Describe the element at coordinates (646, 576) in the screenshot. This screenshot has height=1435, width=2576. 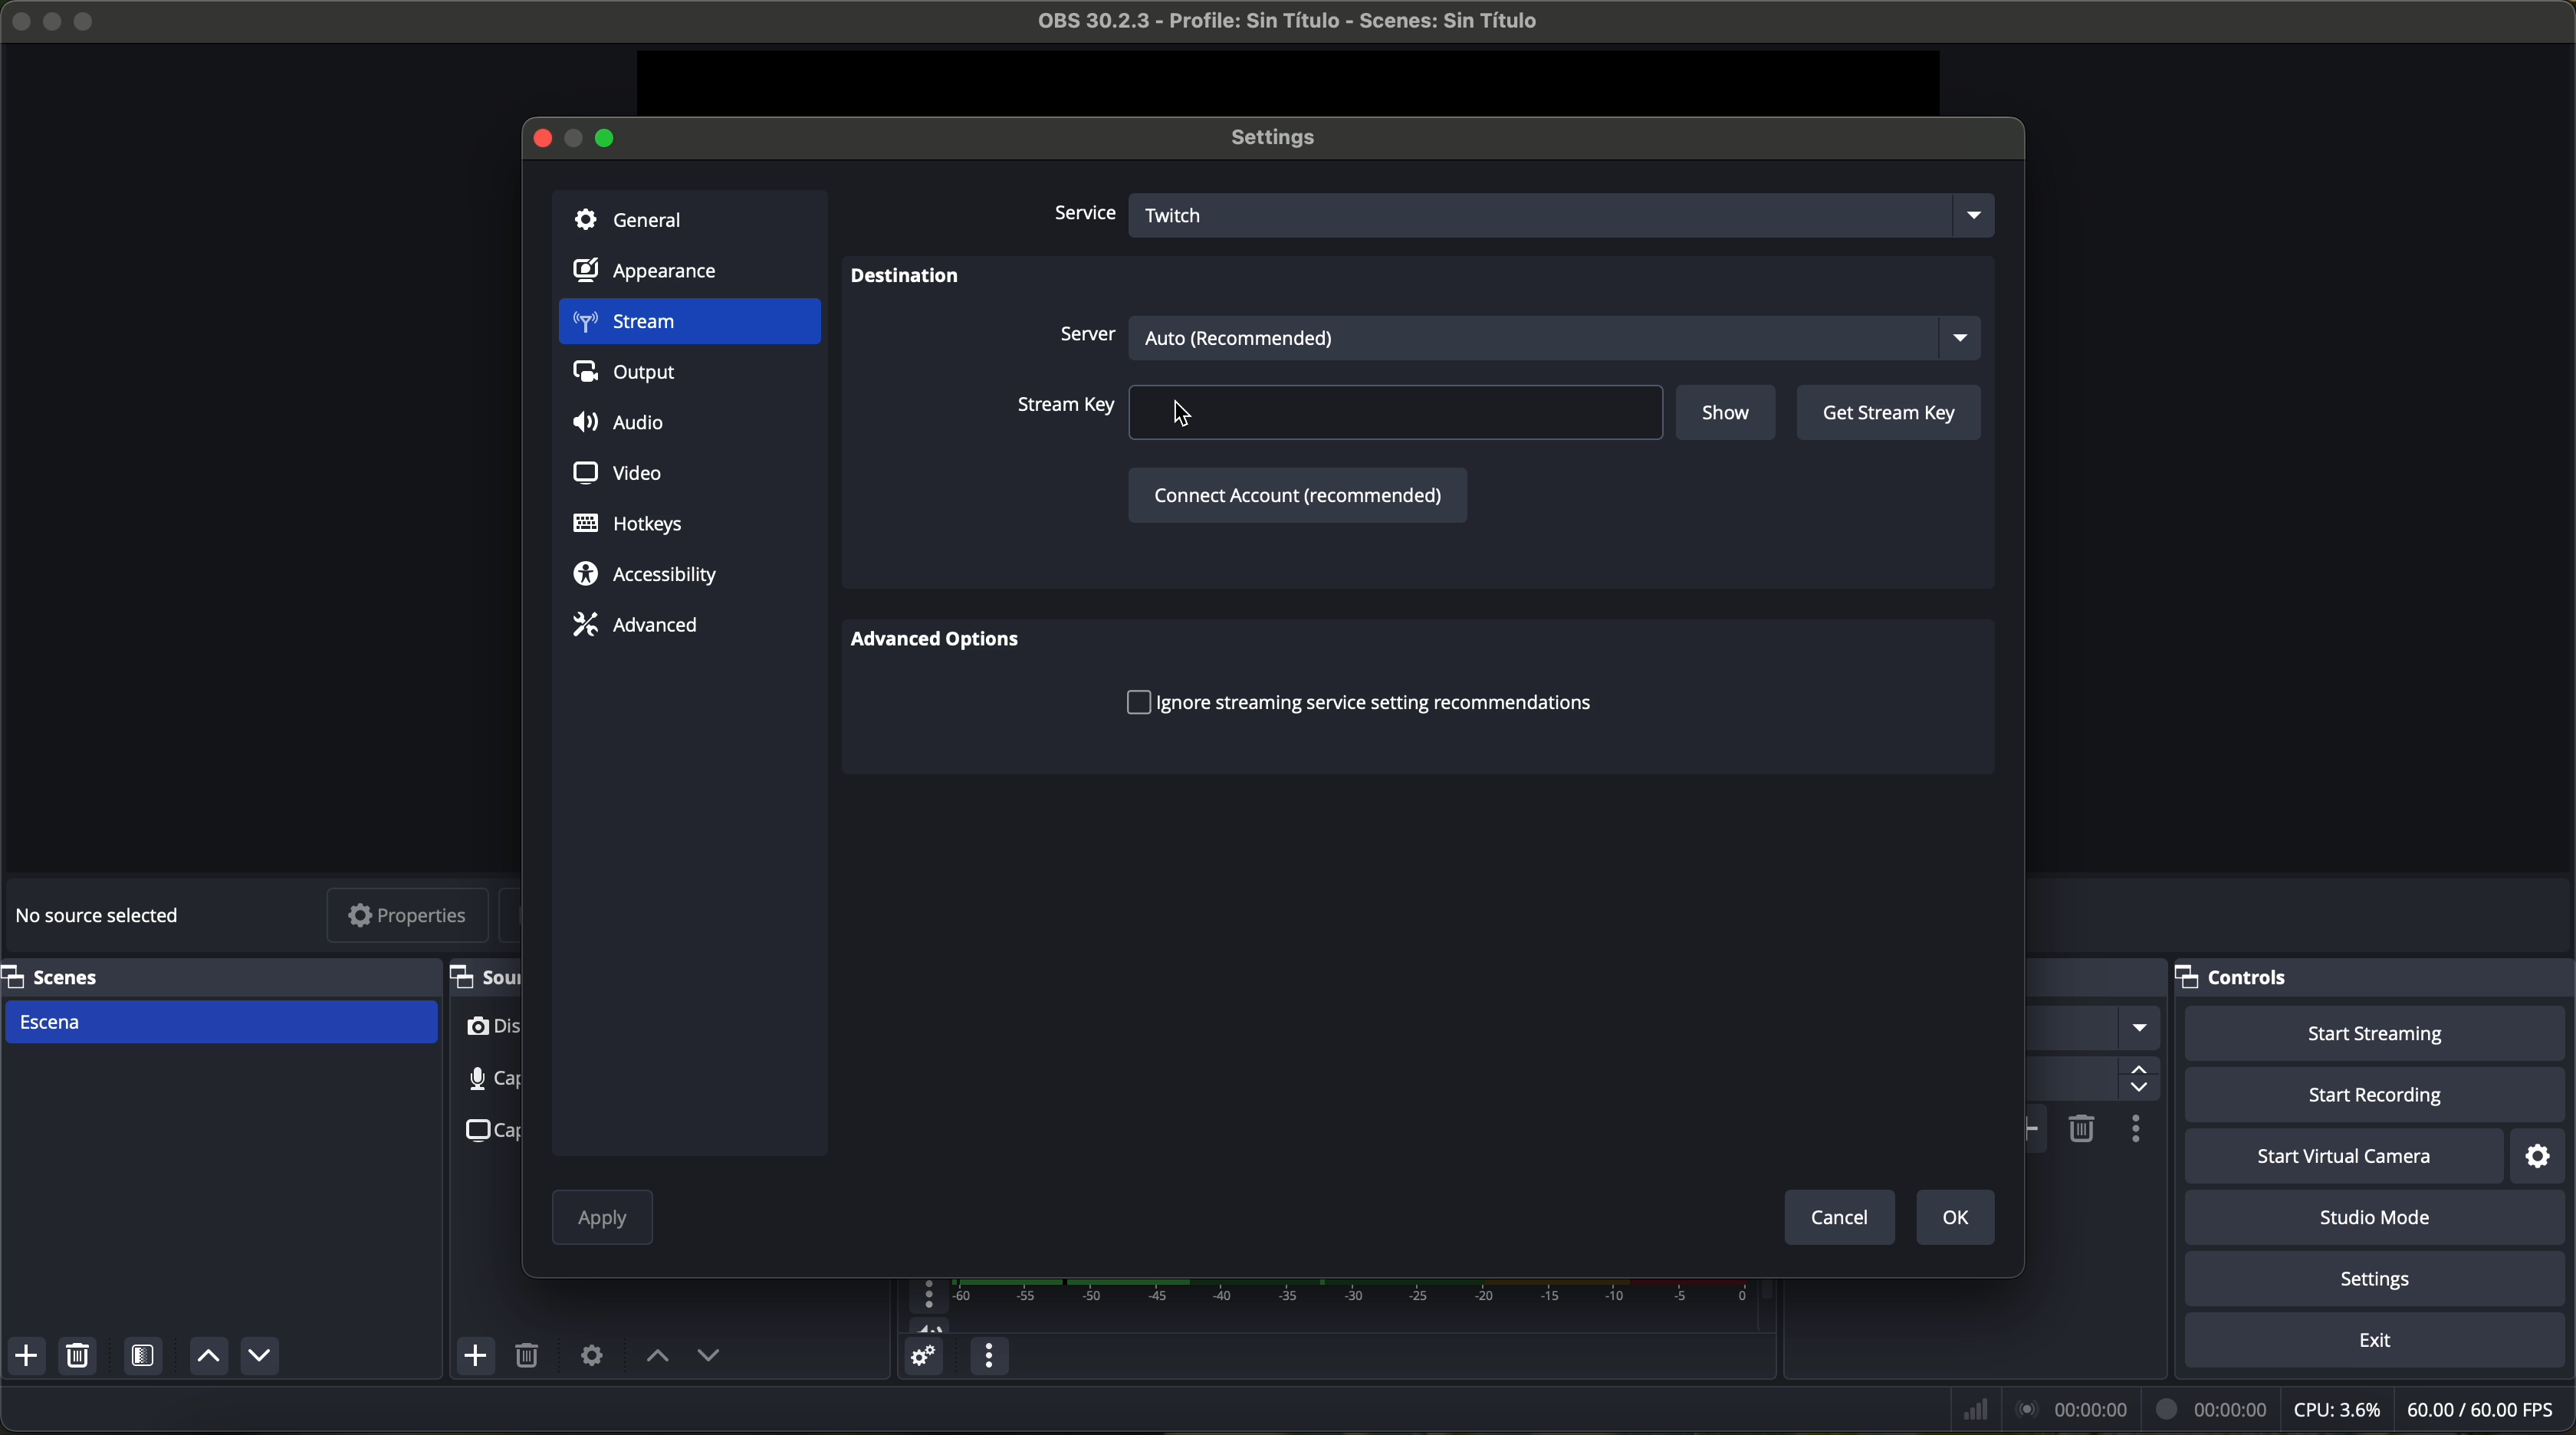
I see `accessibility` at that location.